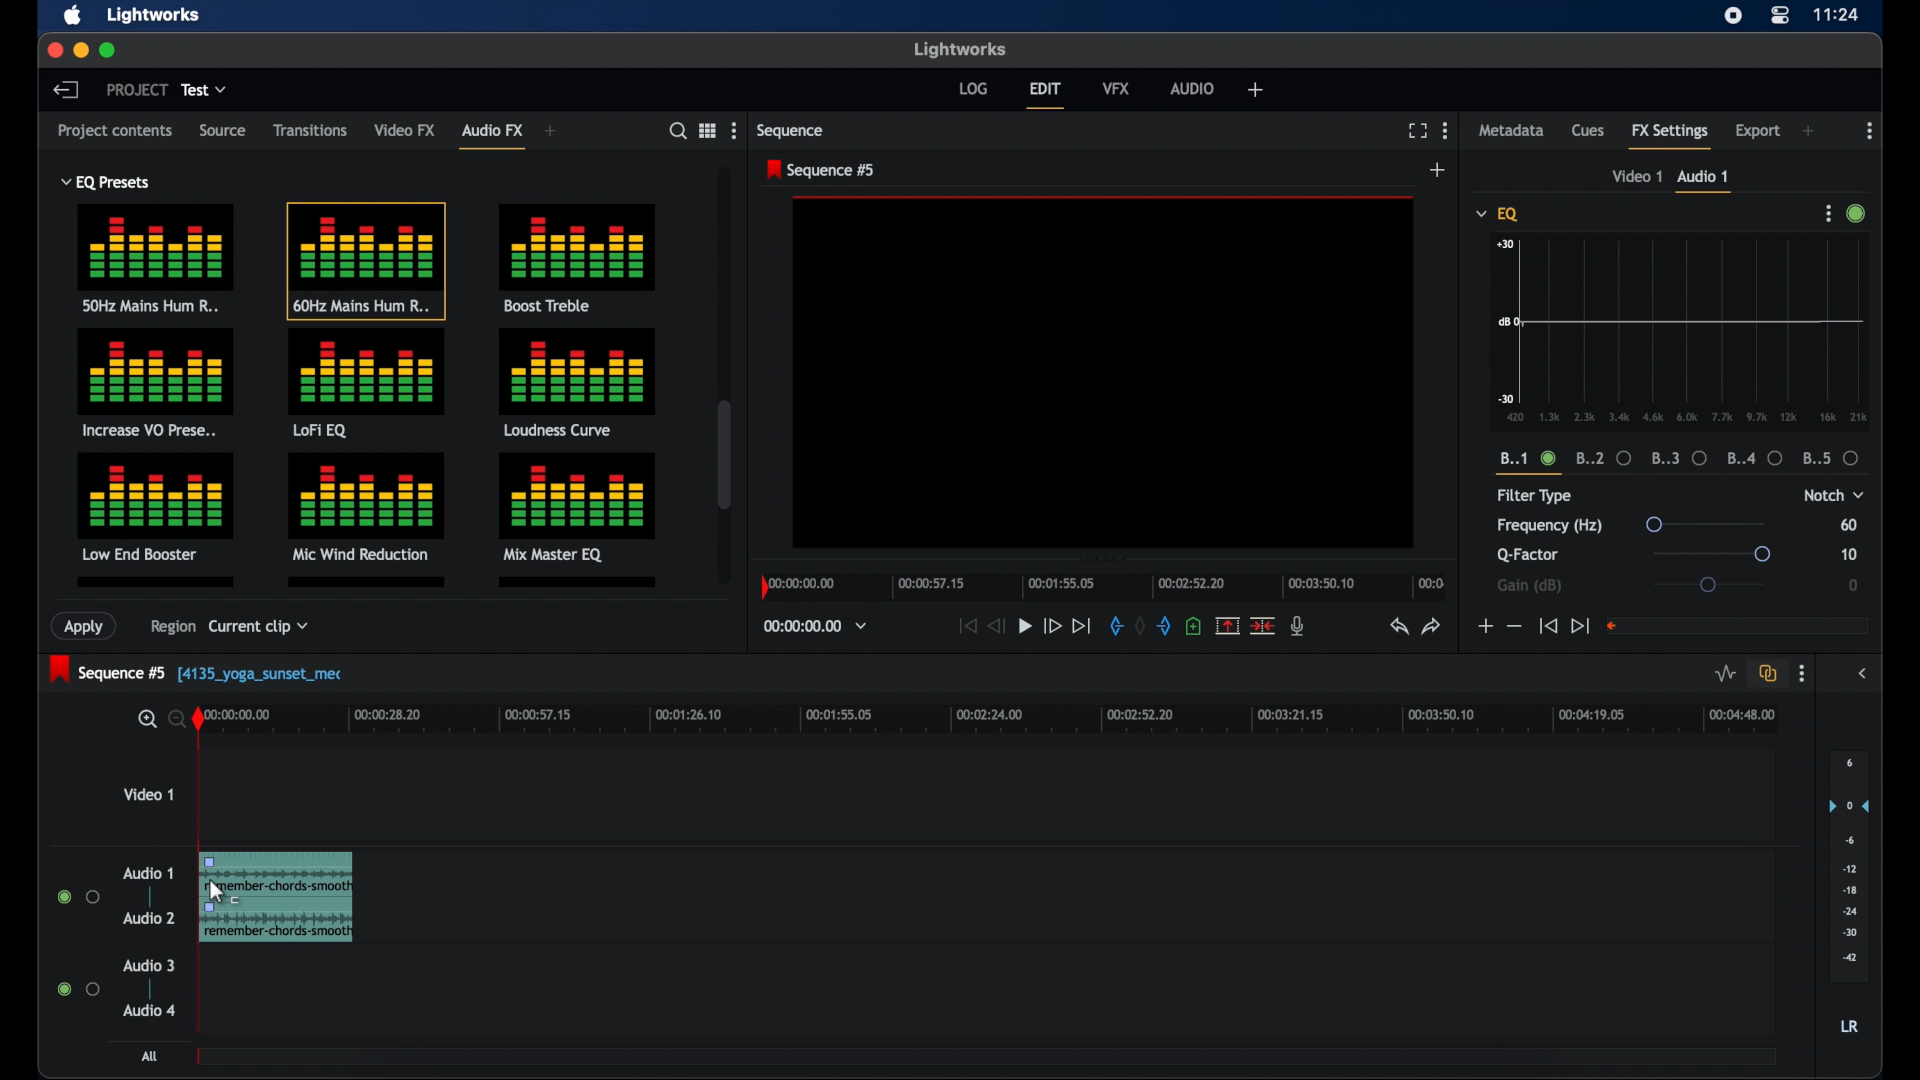 This screenshot has width=1920, height=1080. What do you see at coordinates (173, 718) in the screenshot?
I see `zoom out` at bounding box center [173, 718].